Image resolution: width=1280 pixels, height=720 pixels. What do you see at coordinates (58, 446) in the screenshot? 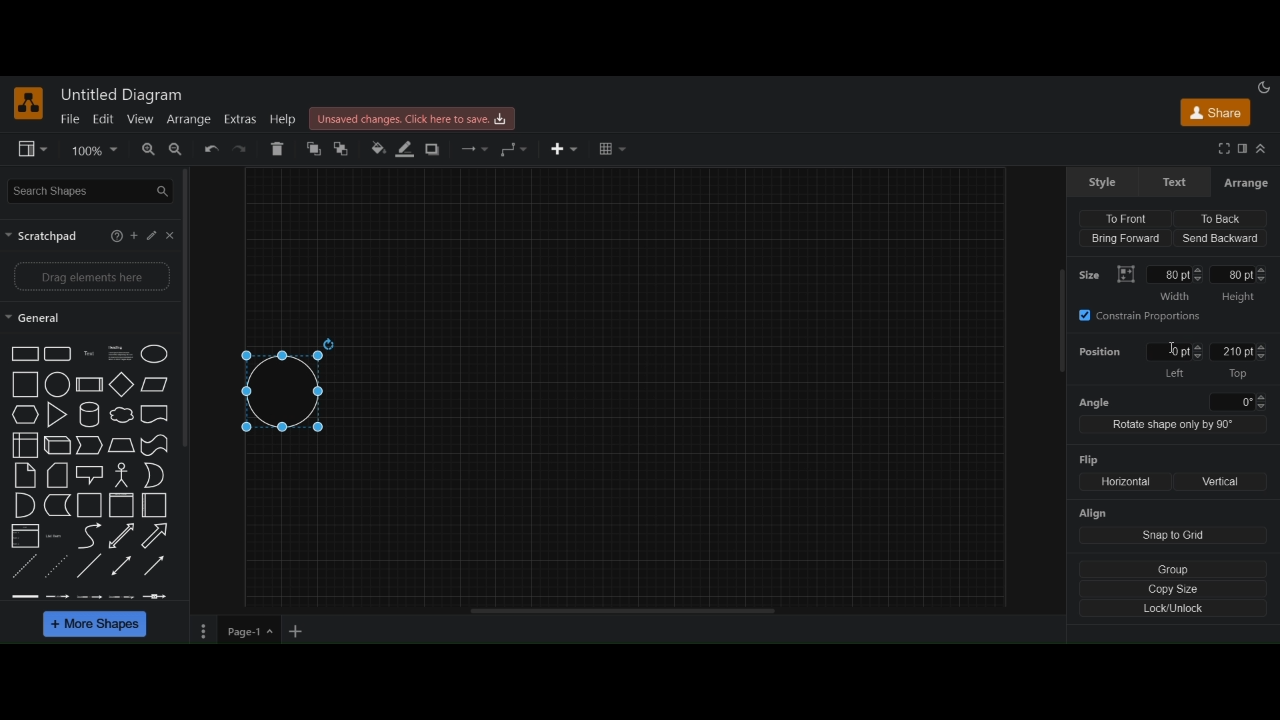
I see `Cube` at bounding box center [58, 446].